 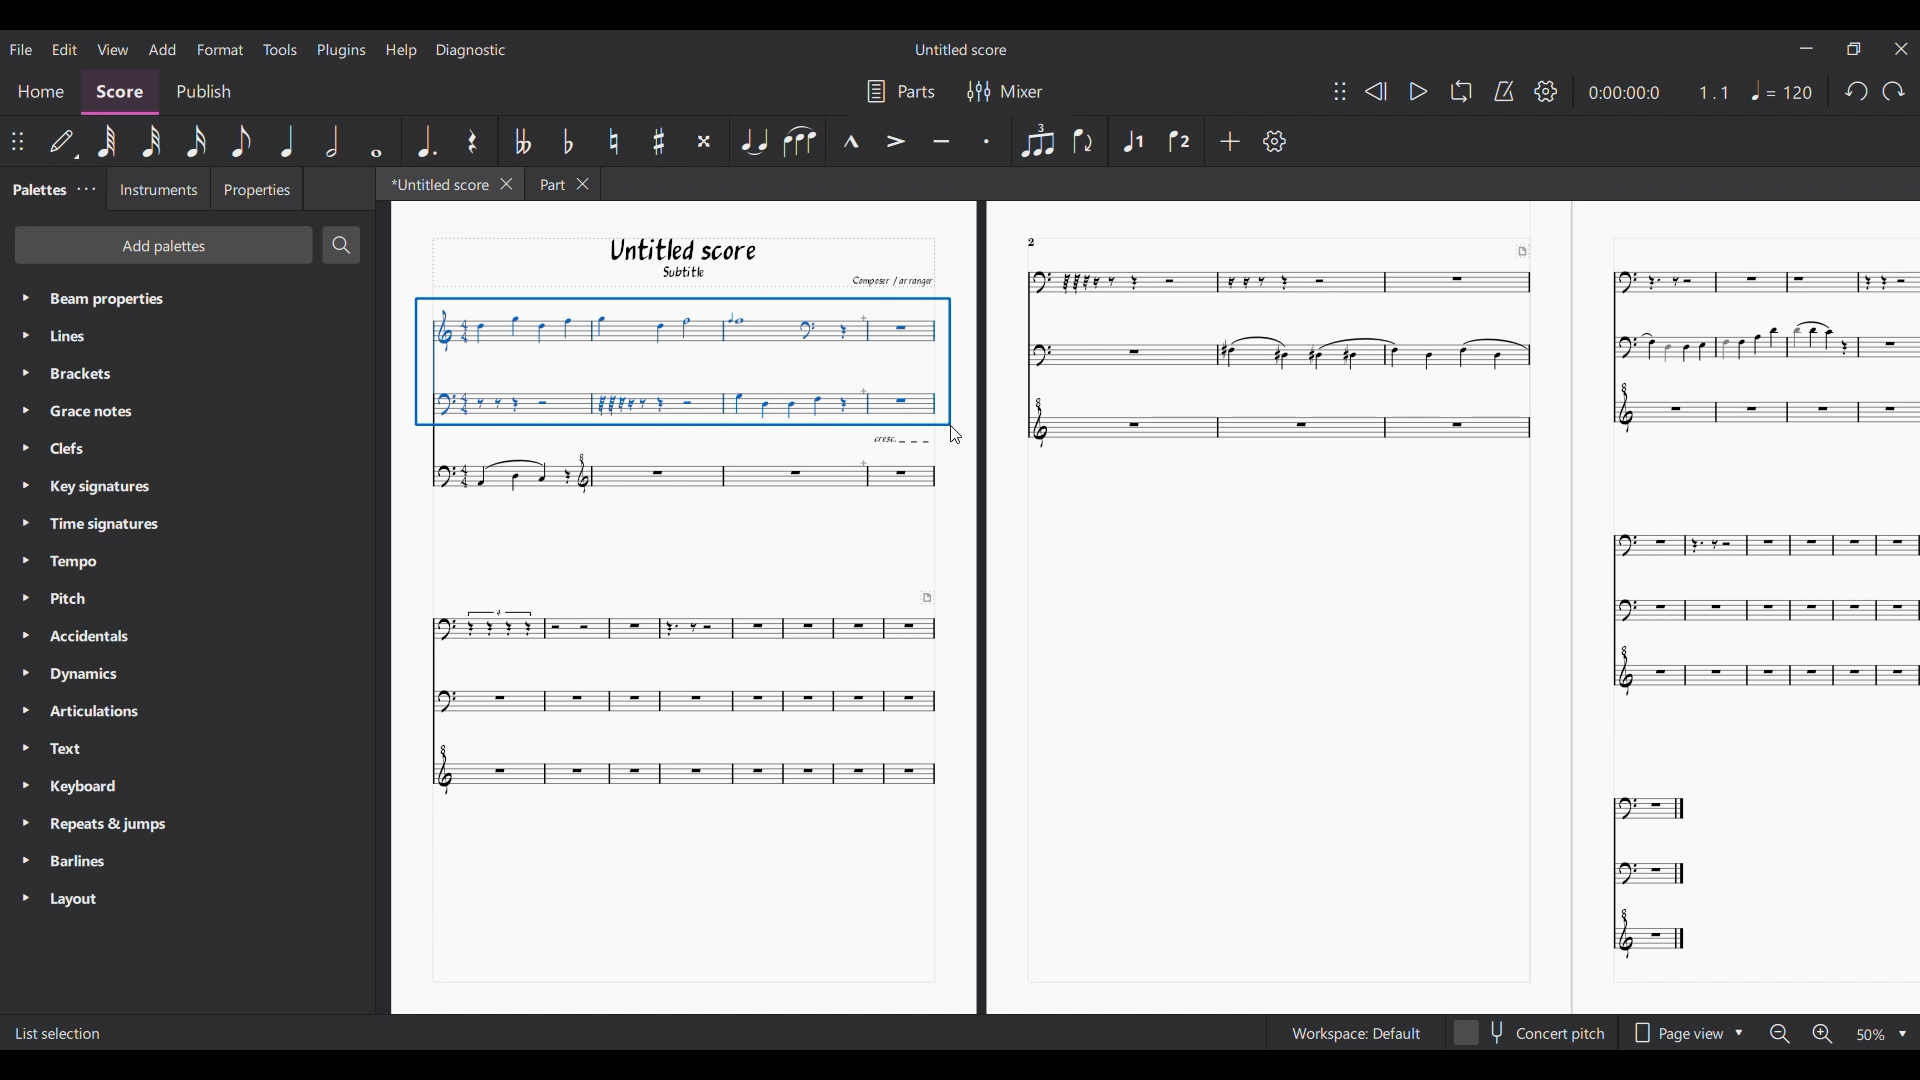 What do you see at coordinates (241, 141) in the screenshot?
I see `8th note` at bounding box center [241, 141].